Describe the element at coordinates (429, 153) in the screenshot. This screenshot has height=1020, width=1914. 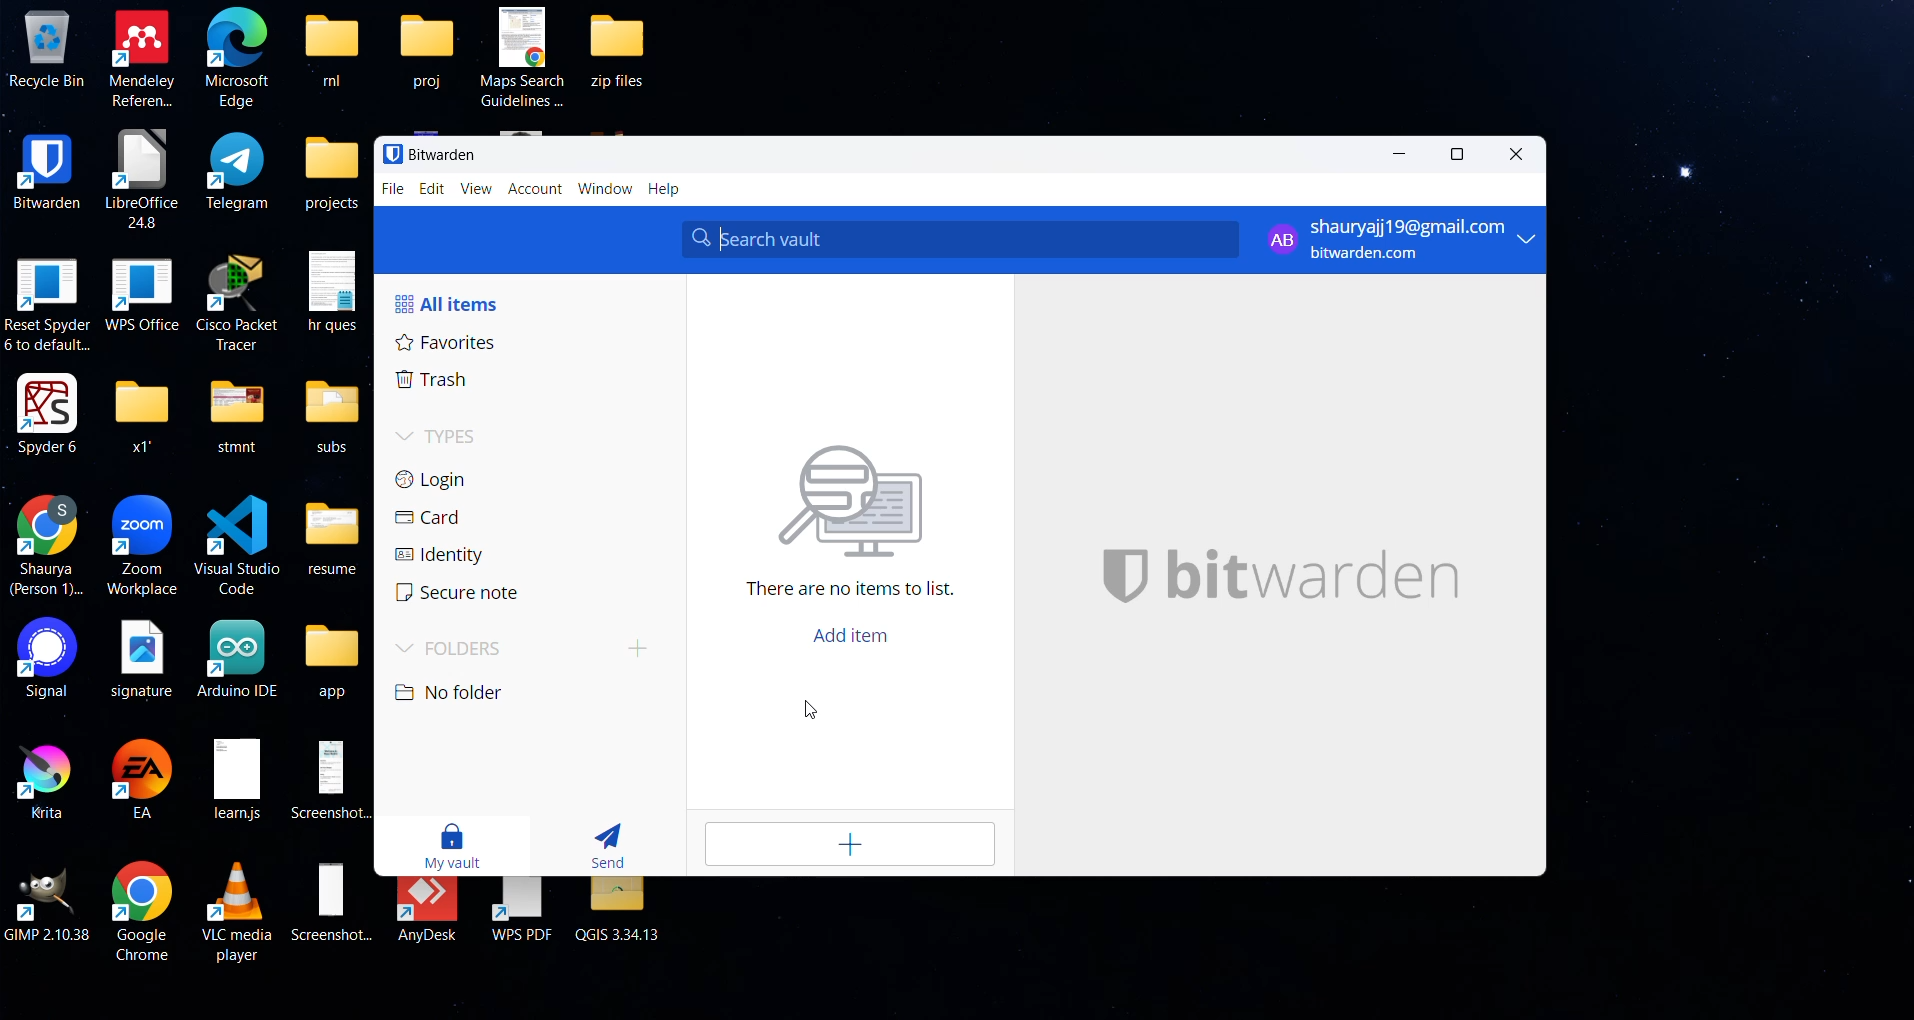
I see `Bitwarden` at that location.